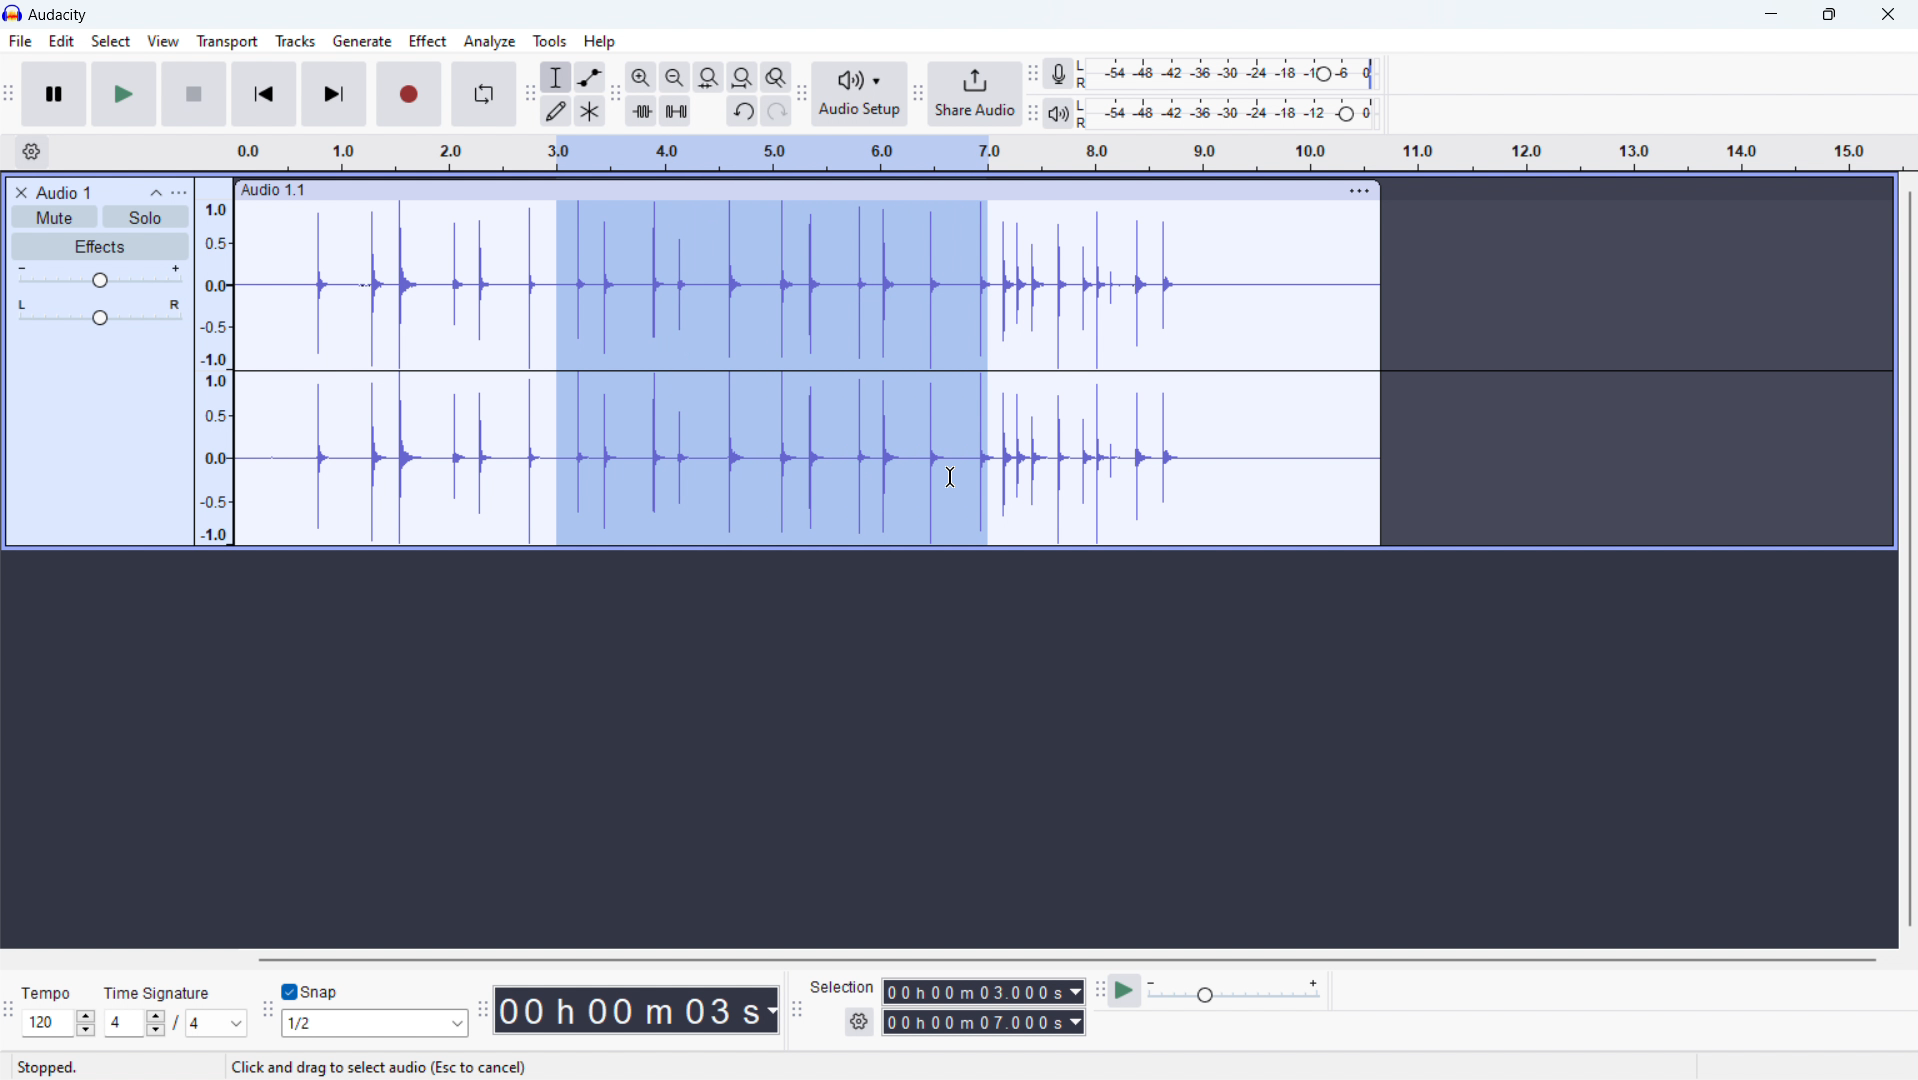 The height and width of the screenshot is (1080, 1918). Describe the element at coordinates (642, 77) in the screenshot. I see `zoom in` at that location.